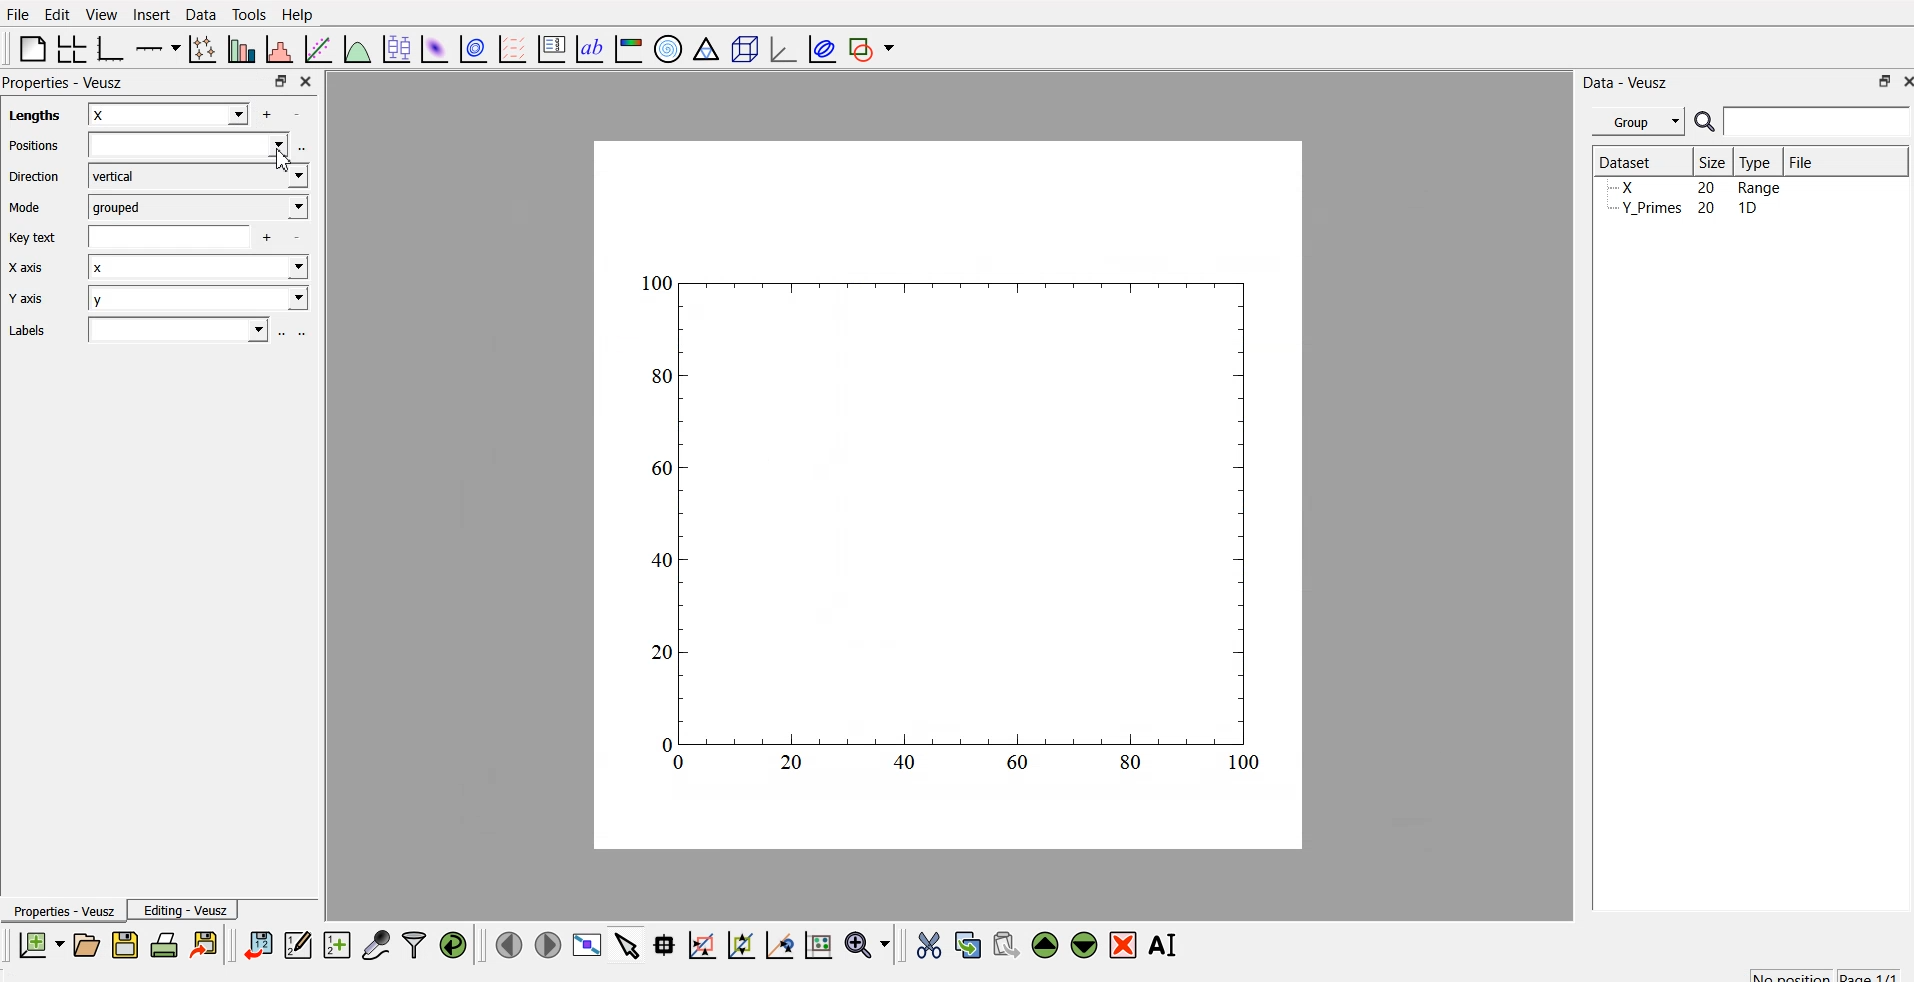  What do you see at coordinates (948, 496) in the screenshot?
I see `canvas` at bounding box center [948, 496].